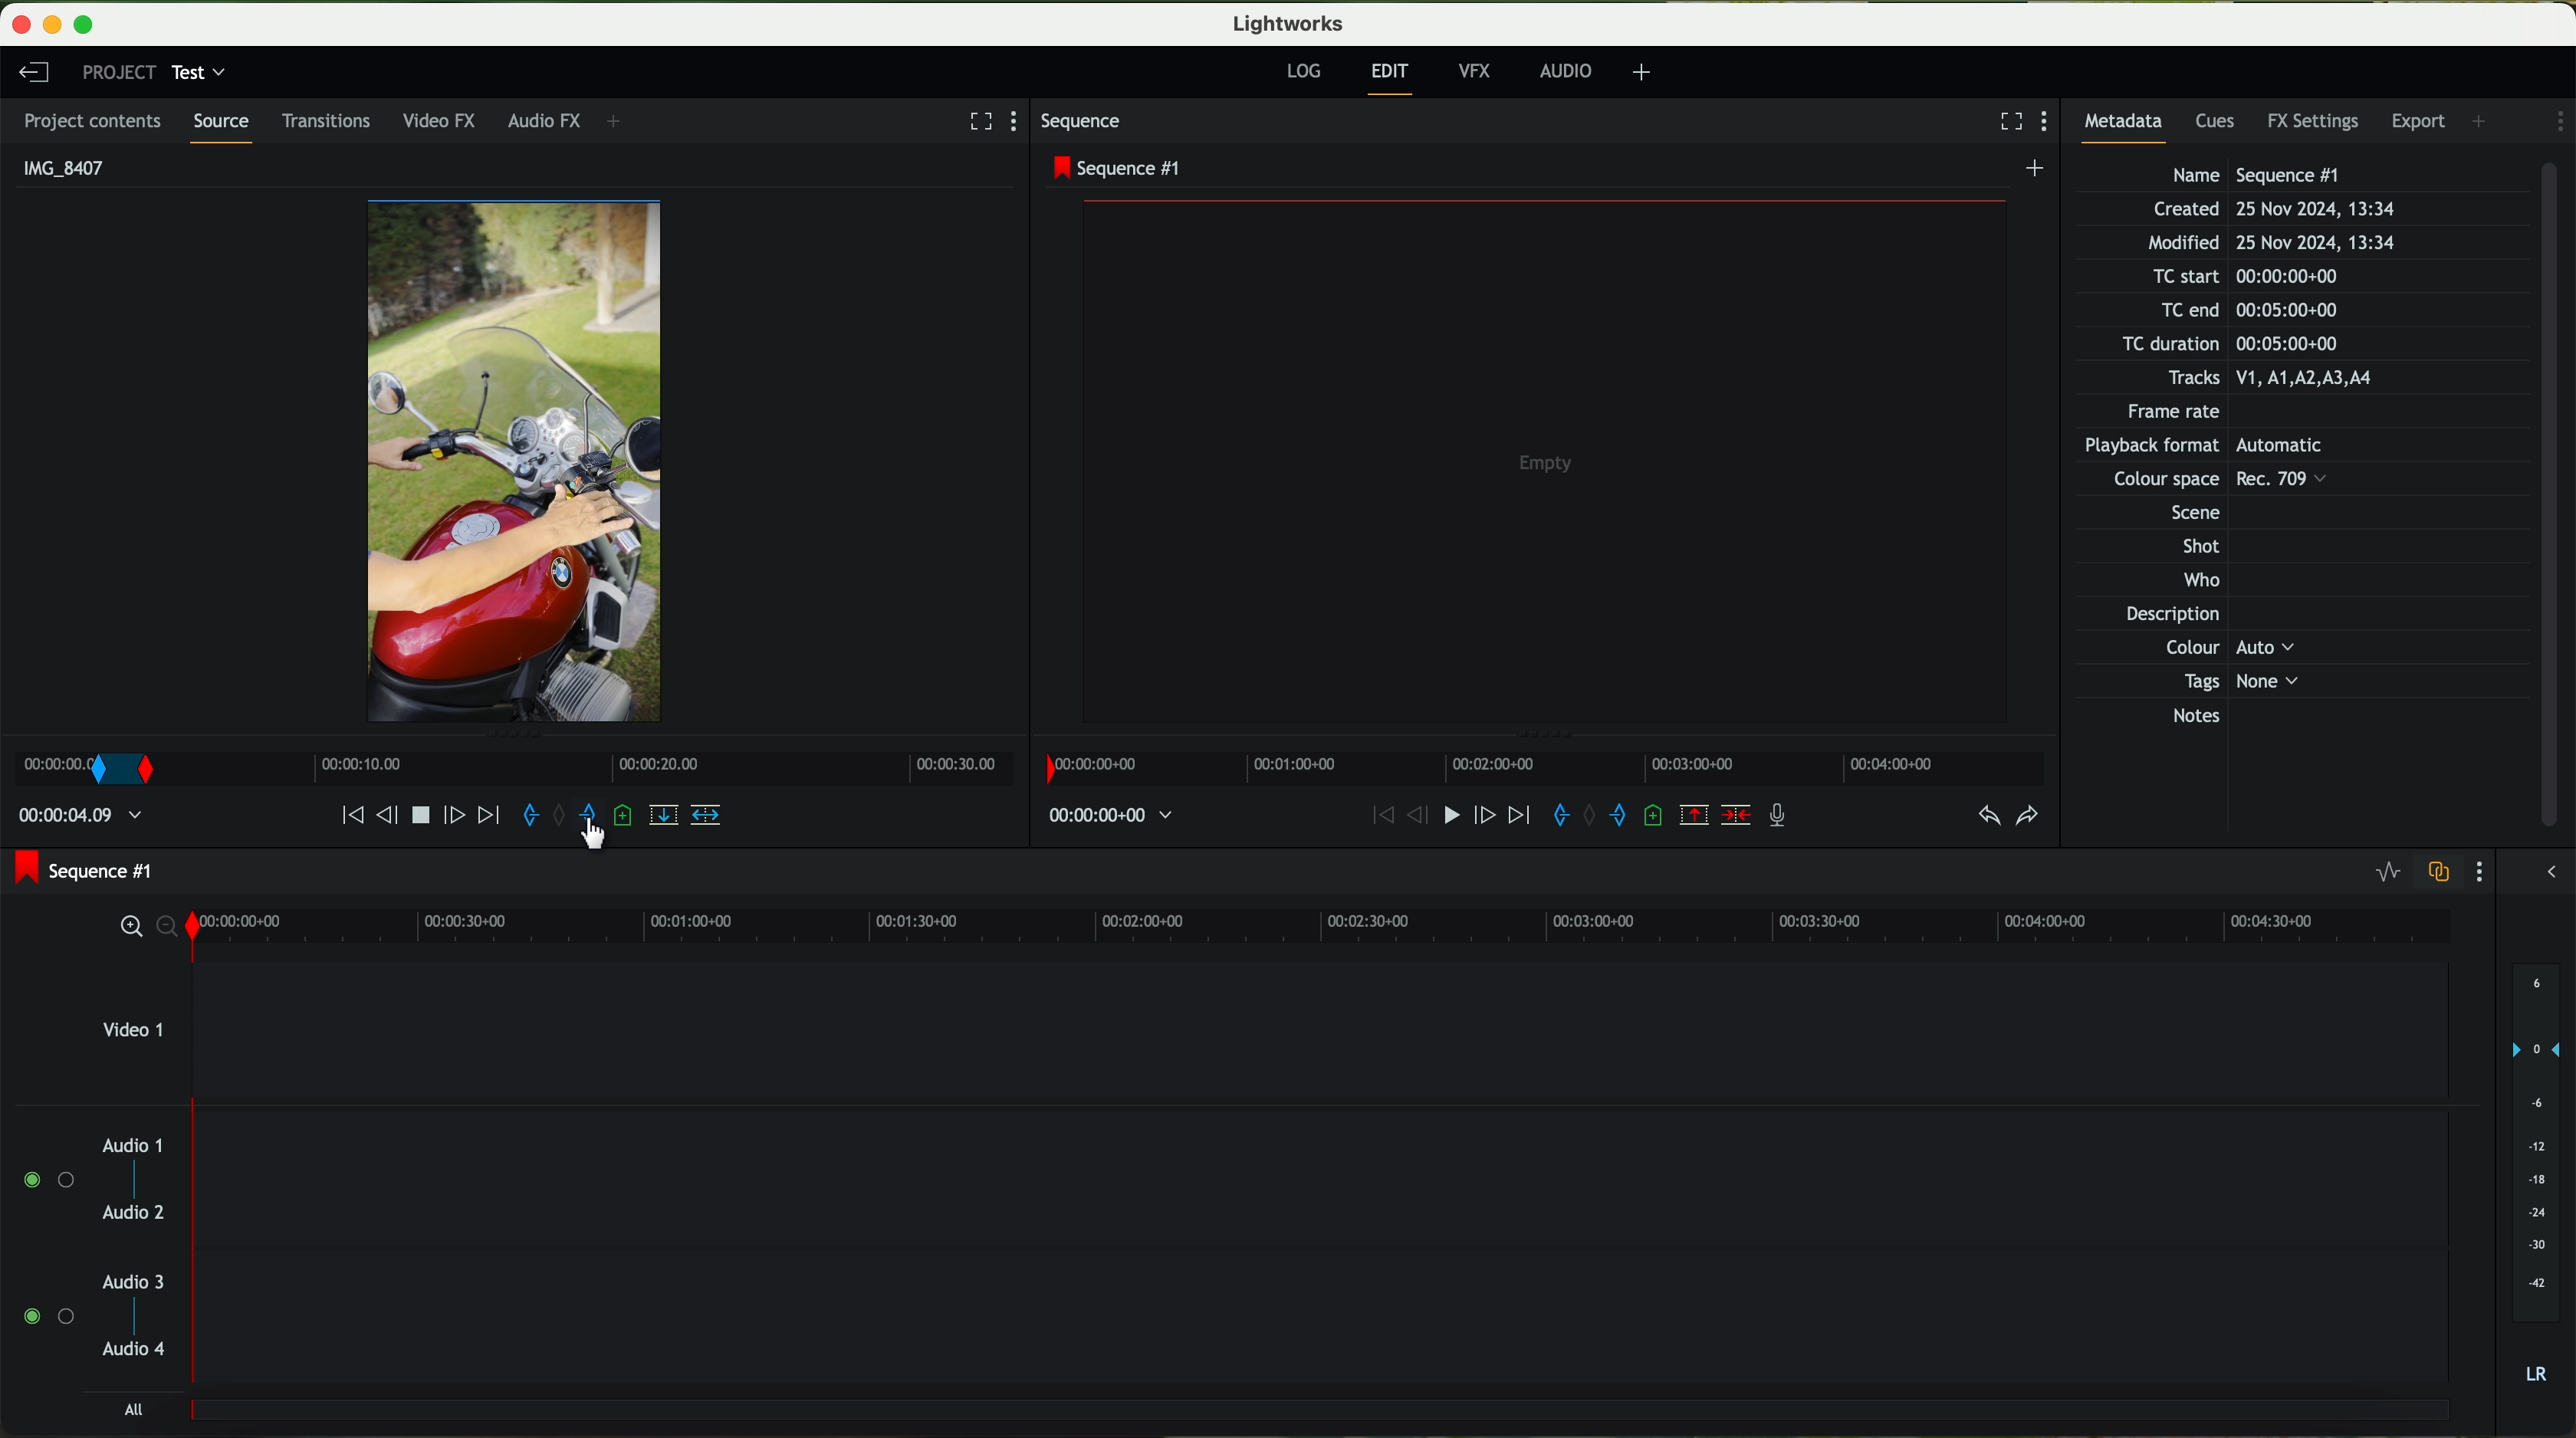  What do you see at coordinates (2197, 582) in the screenshot?
I see `Who` at bounding box center [2197, 582].